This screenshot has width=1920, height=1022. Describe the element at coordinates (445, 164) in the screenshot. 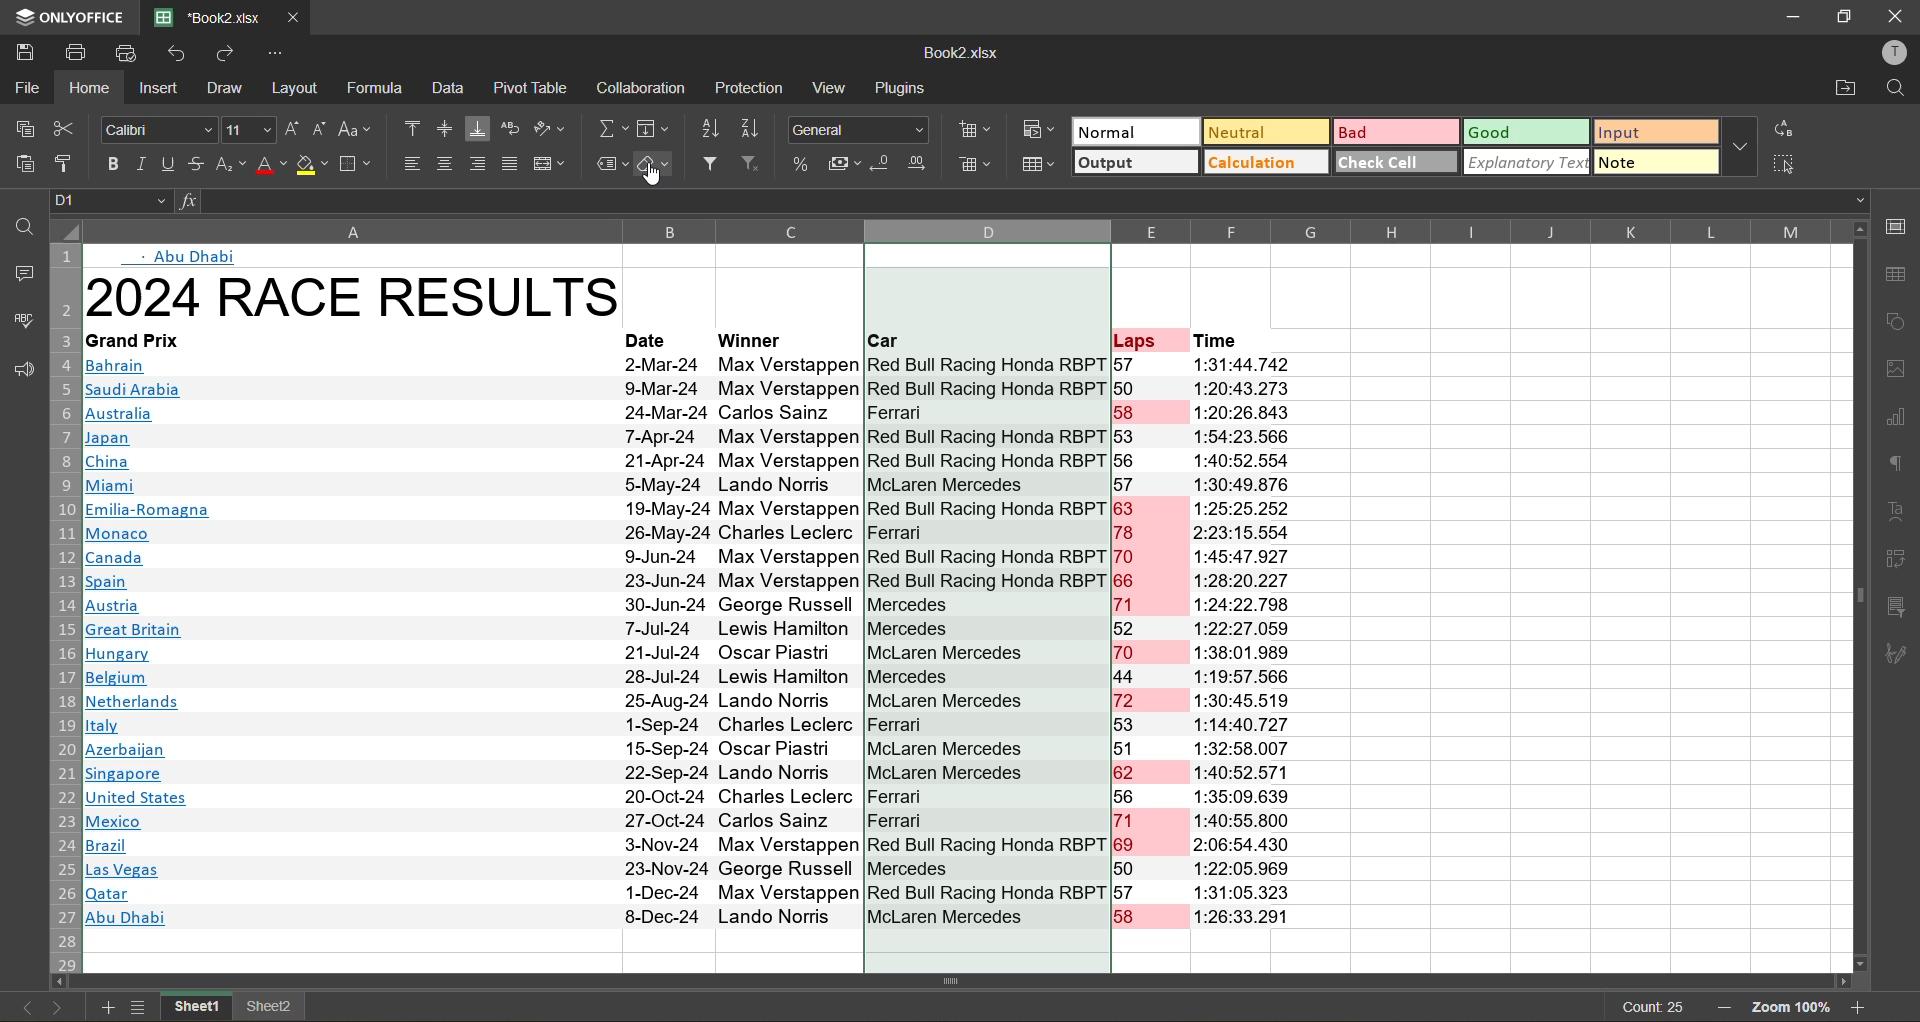

I see `align center` at that location.